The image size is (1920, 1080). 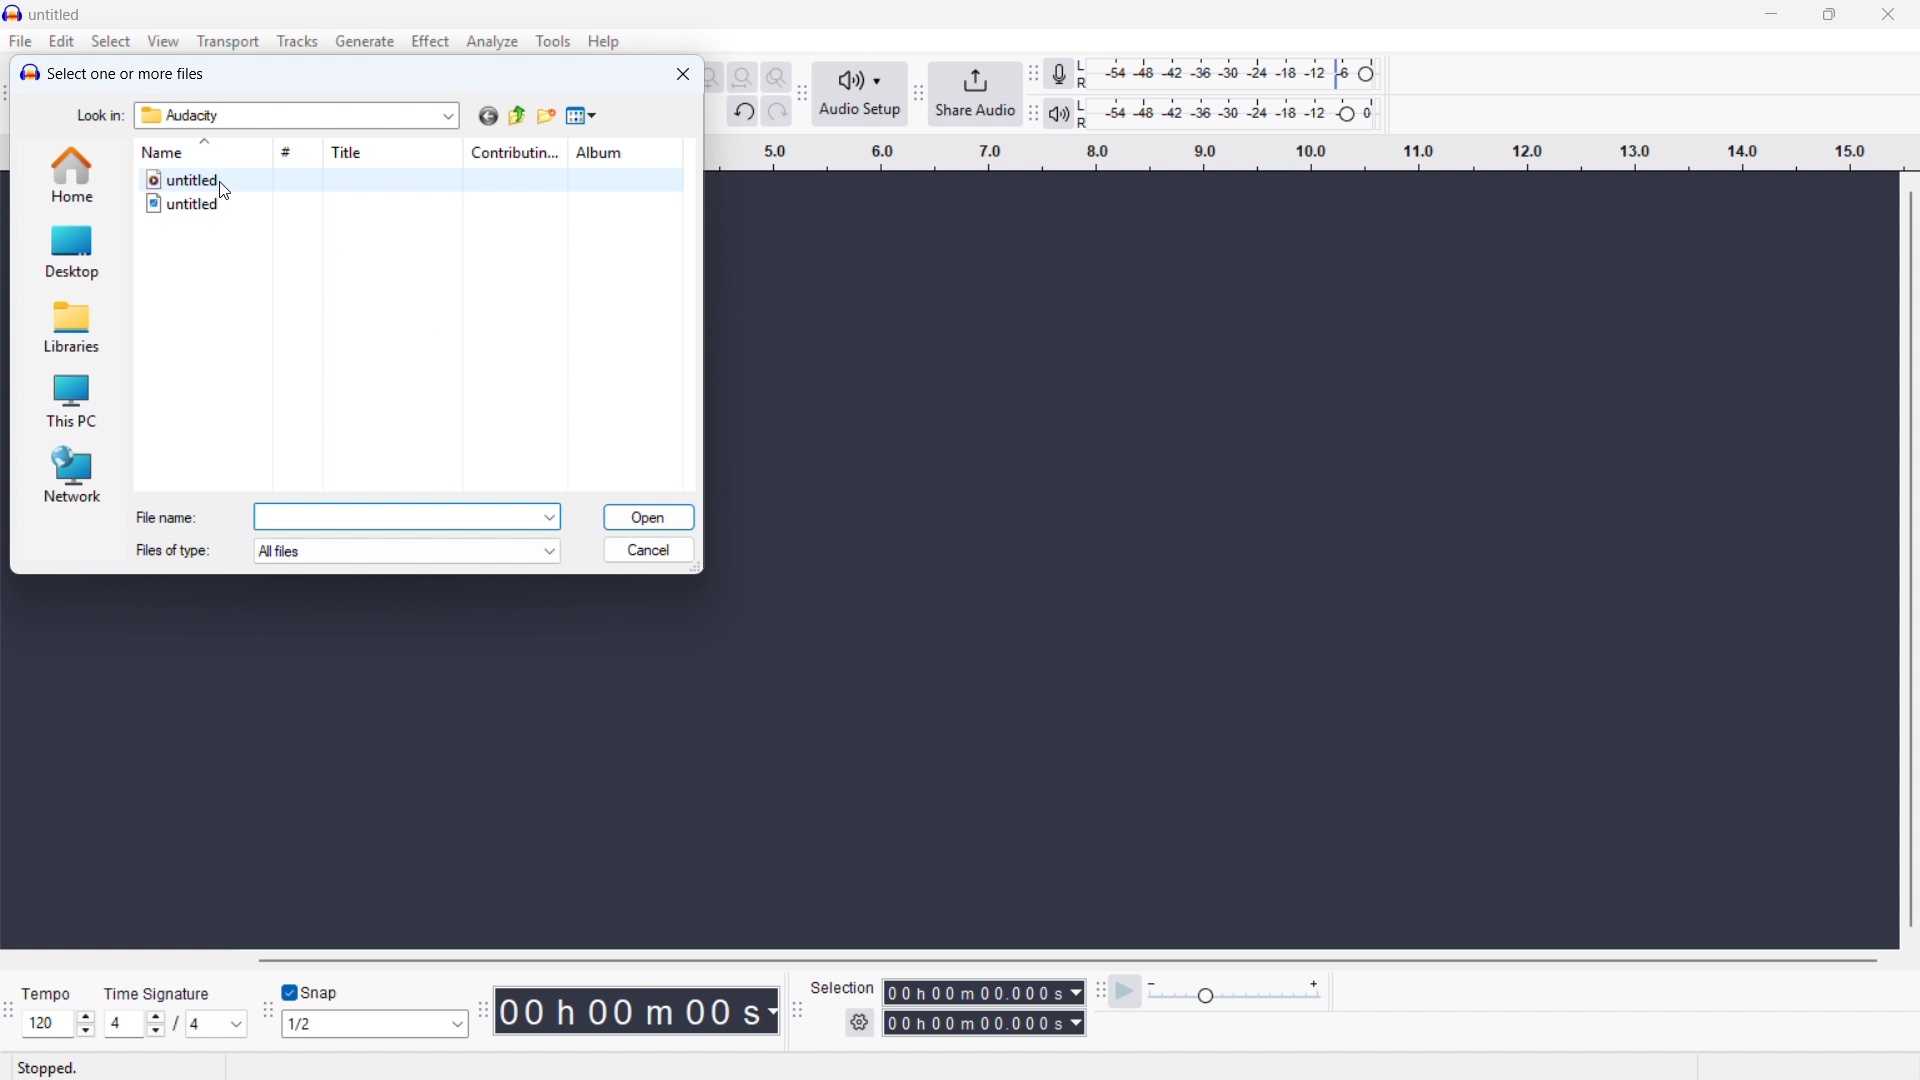 I want to click on Set time signature , so click(x=177, y=1024).